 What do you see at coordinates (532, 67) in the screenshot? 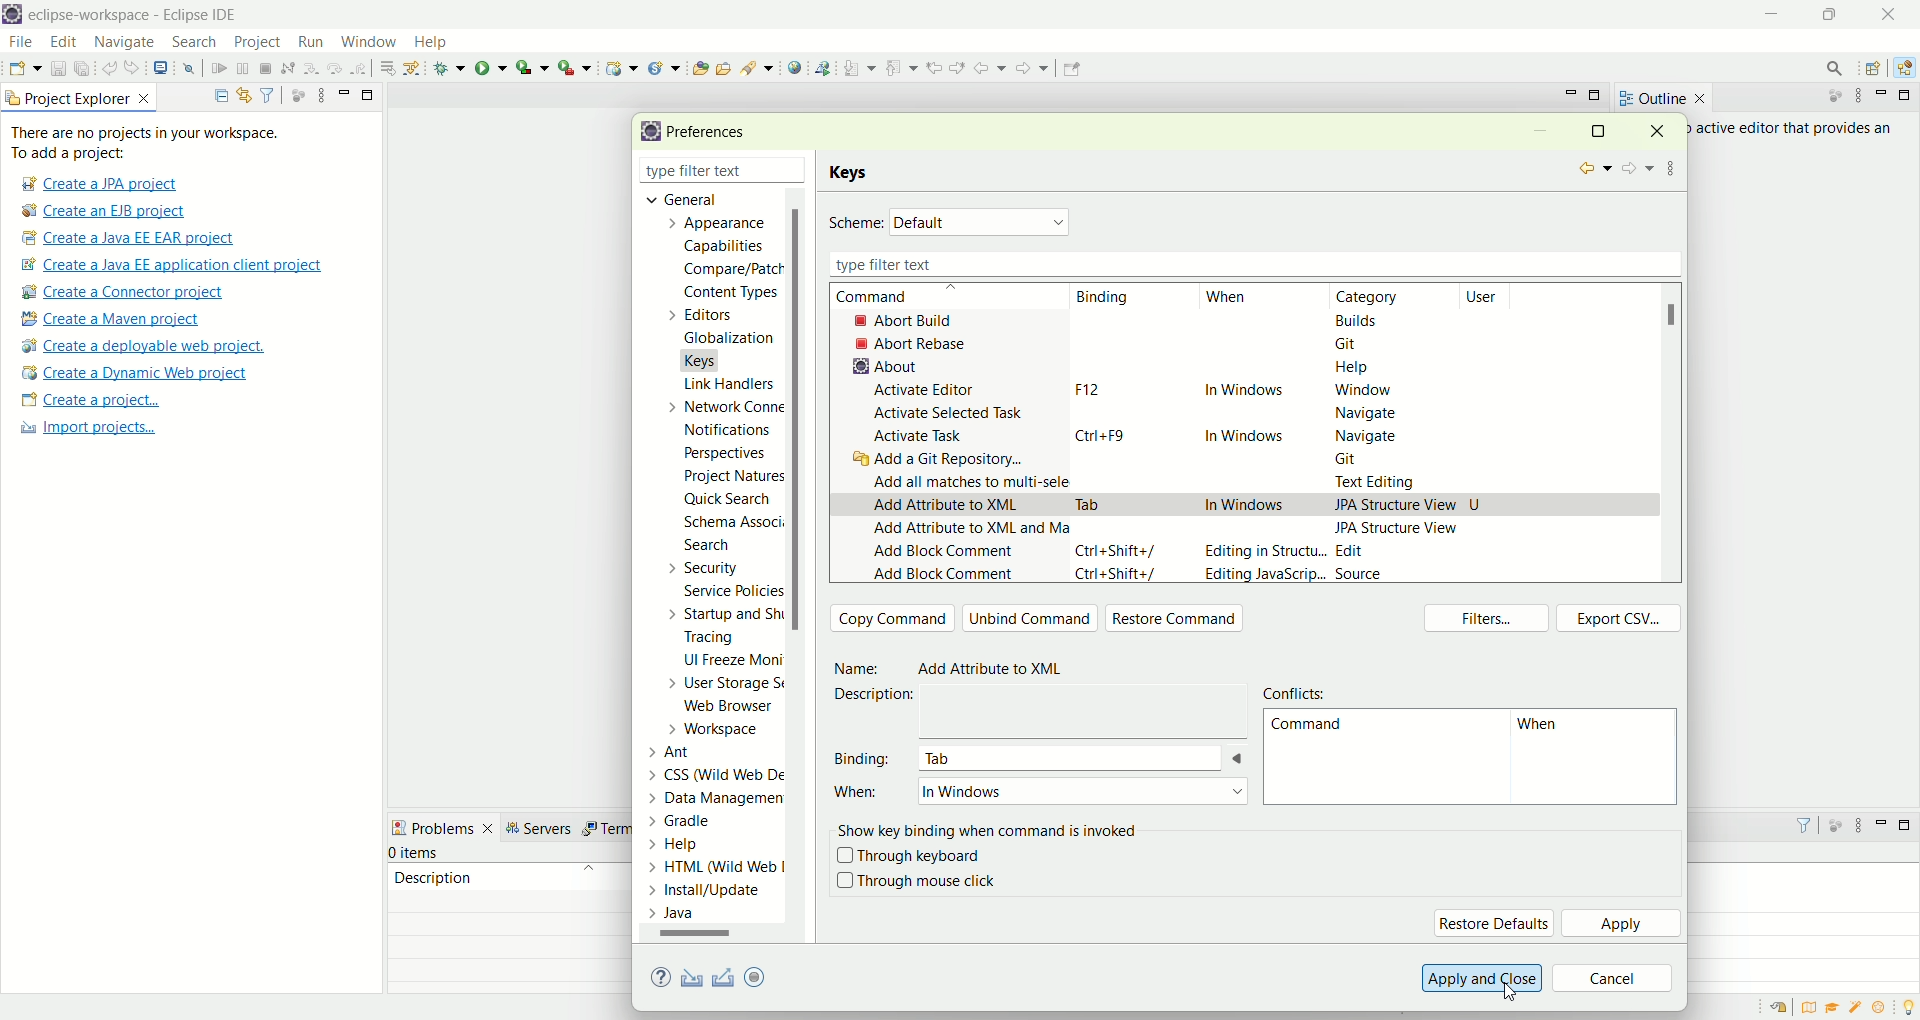
I see `coverage` at bounding box center [532, 67].